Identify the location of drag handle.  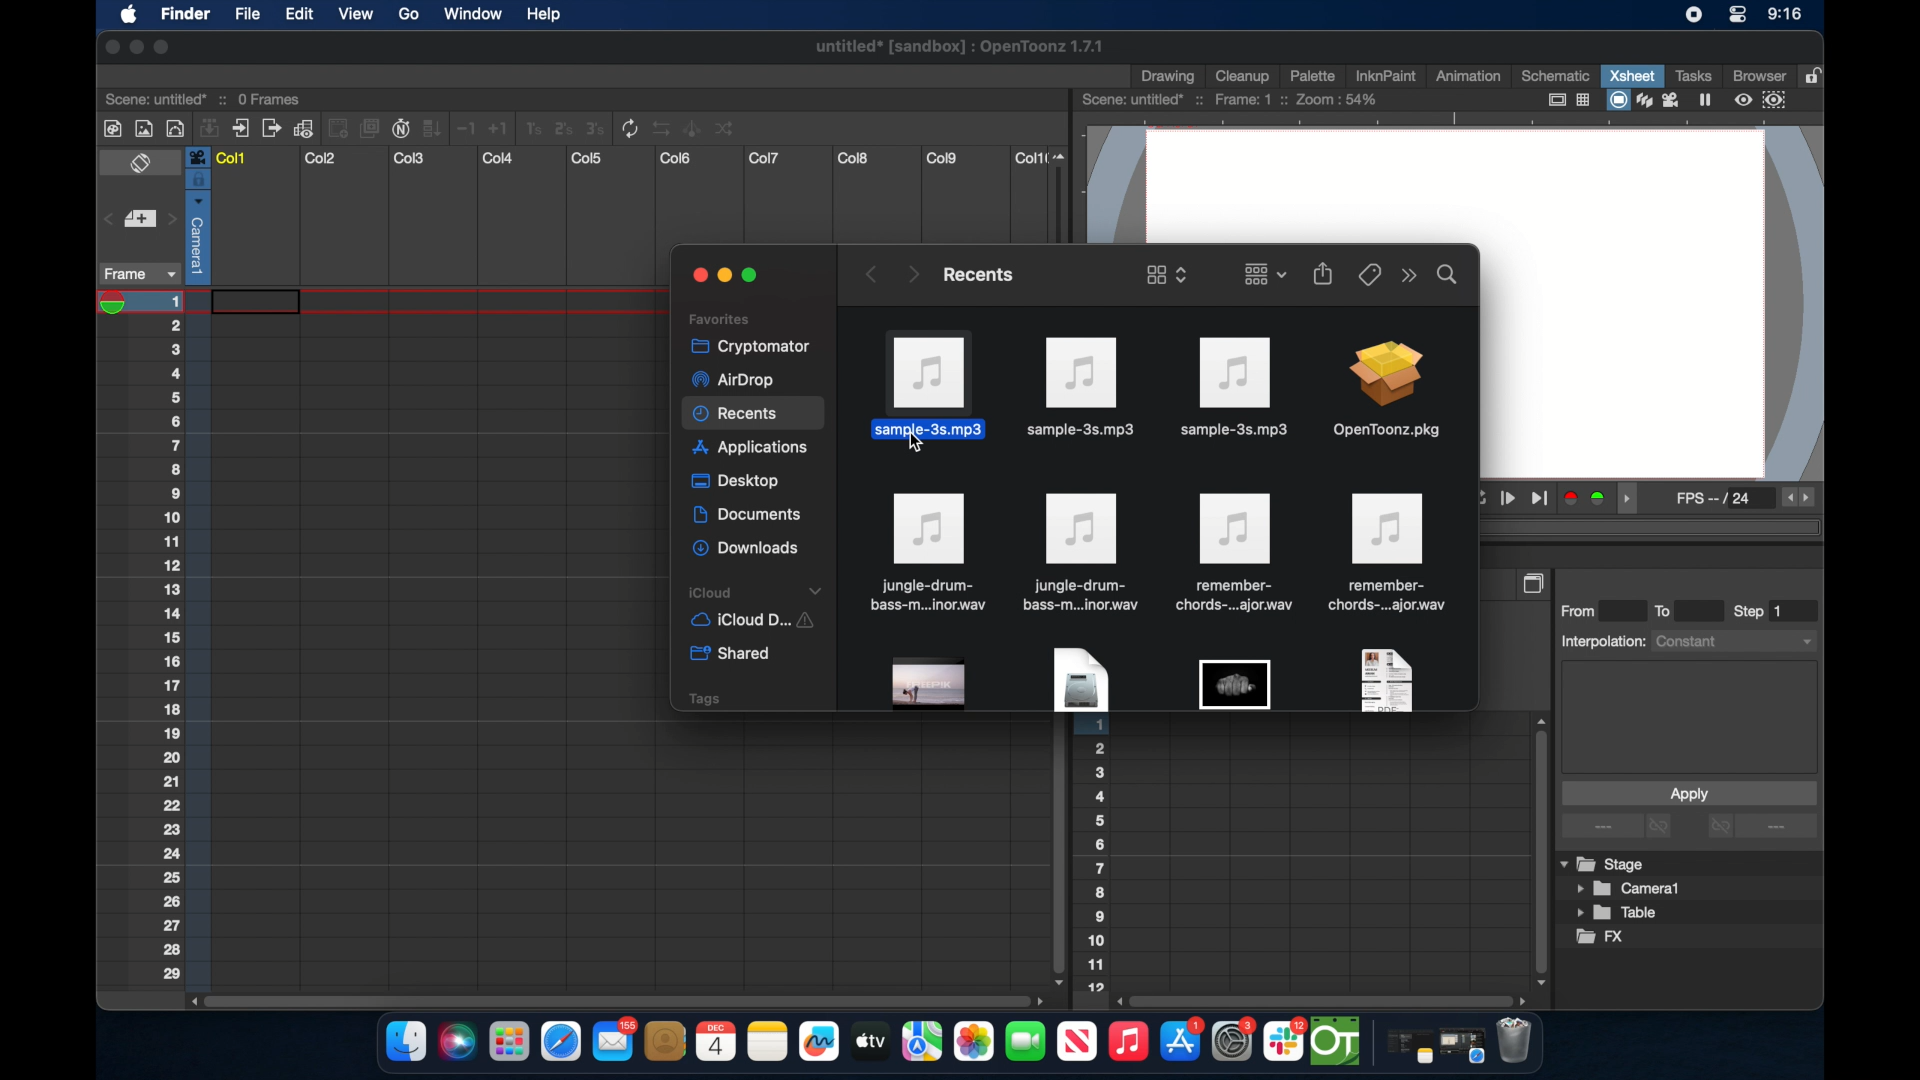
(1632, 499).